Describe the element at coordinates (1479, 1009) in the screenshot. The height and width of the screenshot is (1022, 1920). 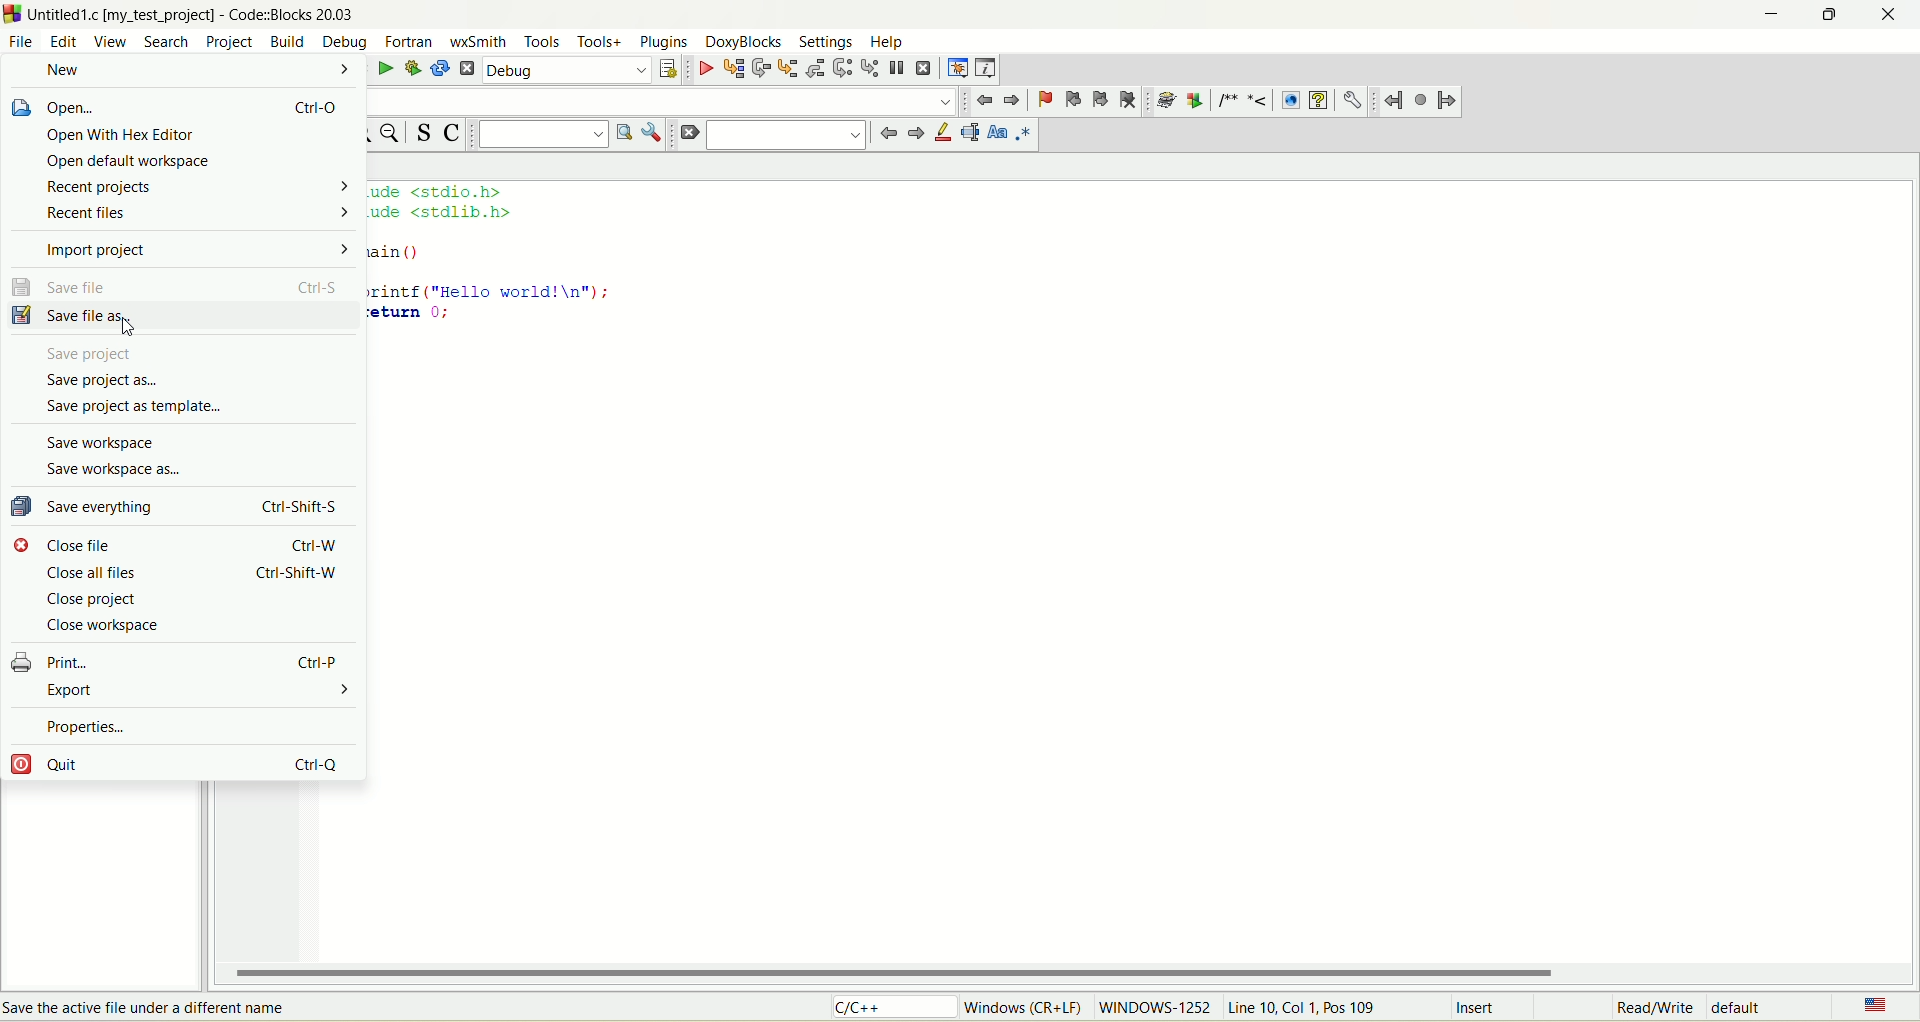
I see `insert` at that location.